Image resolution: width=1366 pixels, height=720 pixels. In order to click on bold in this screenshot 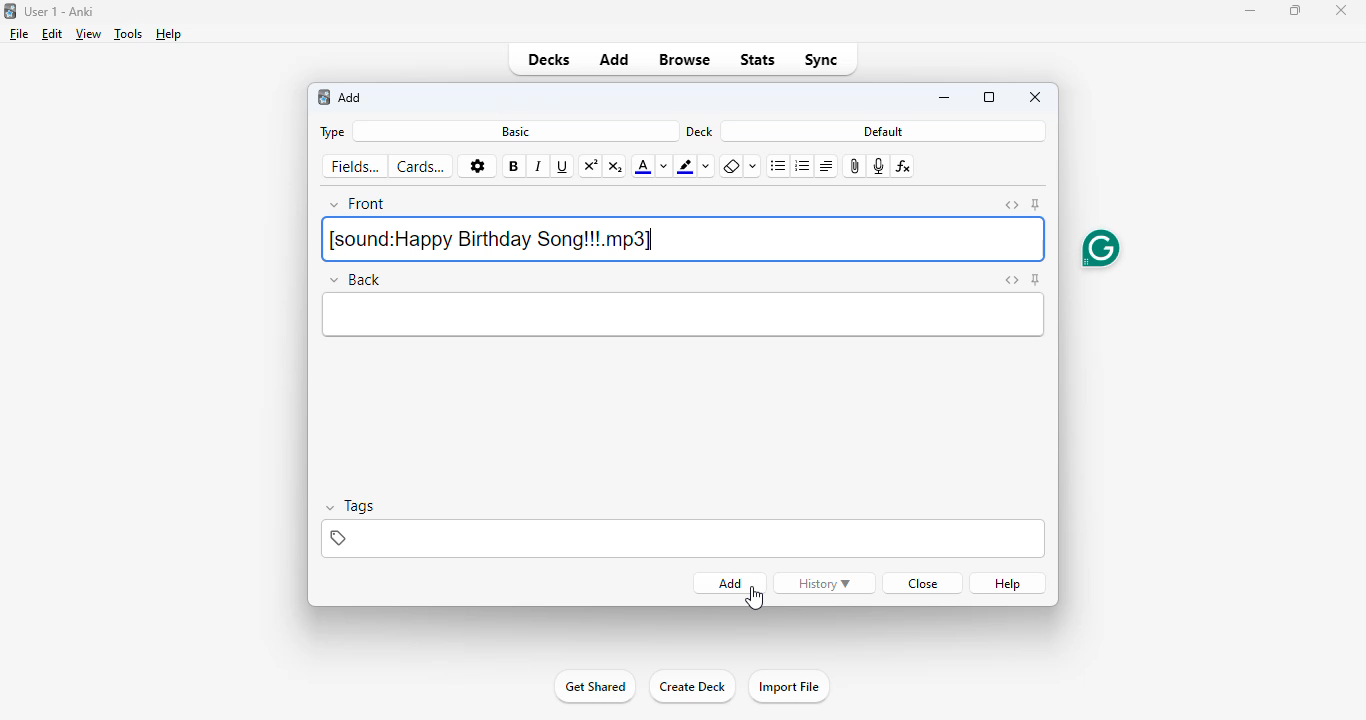, I will do `click(513, 166)`.